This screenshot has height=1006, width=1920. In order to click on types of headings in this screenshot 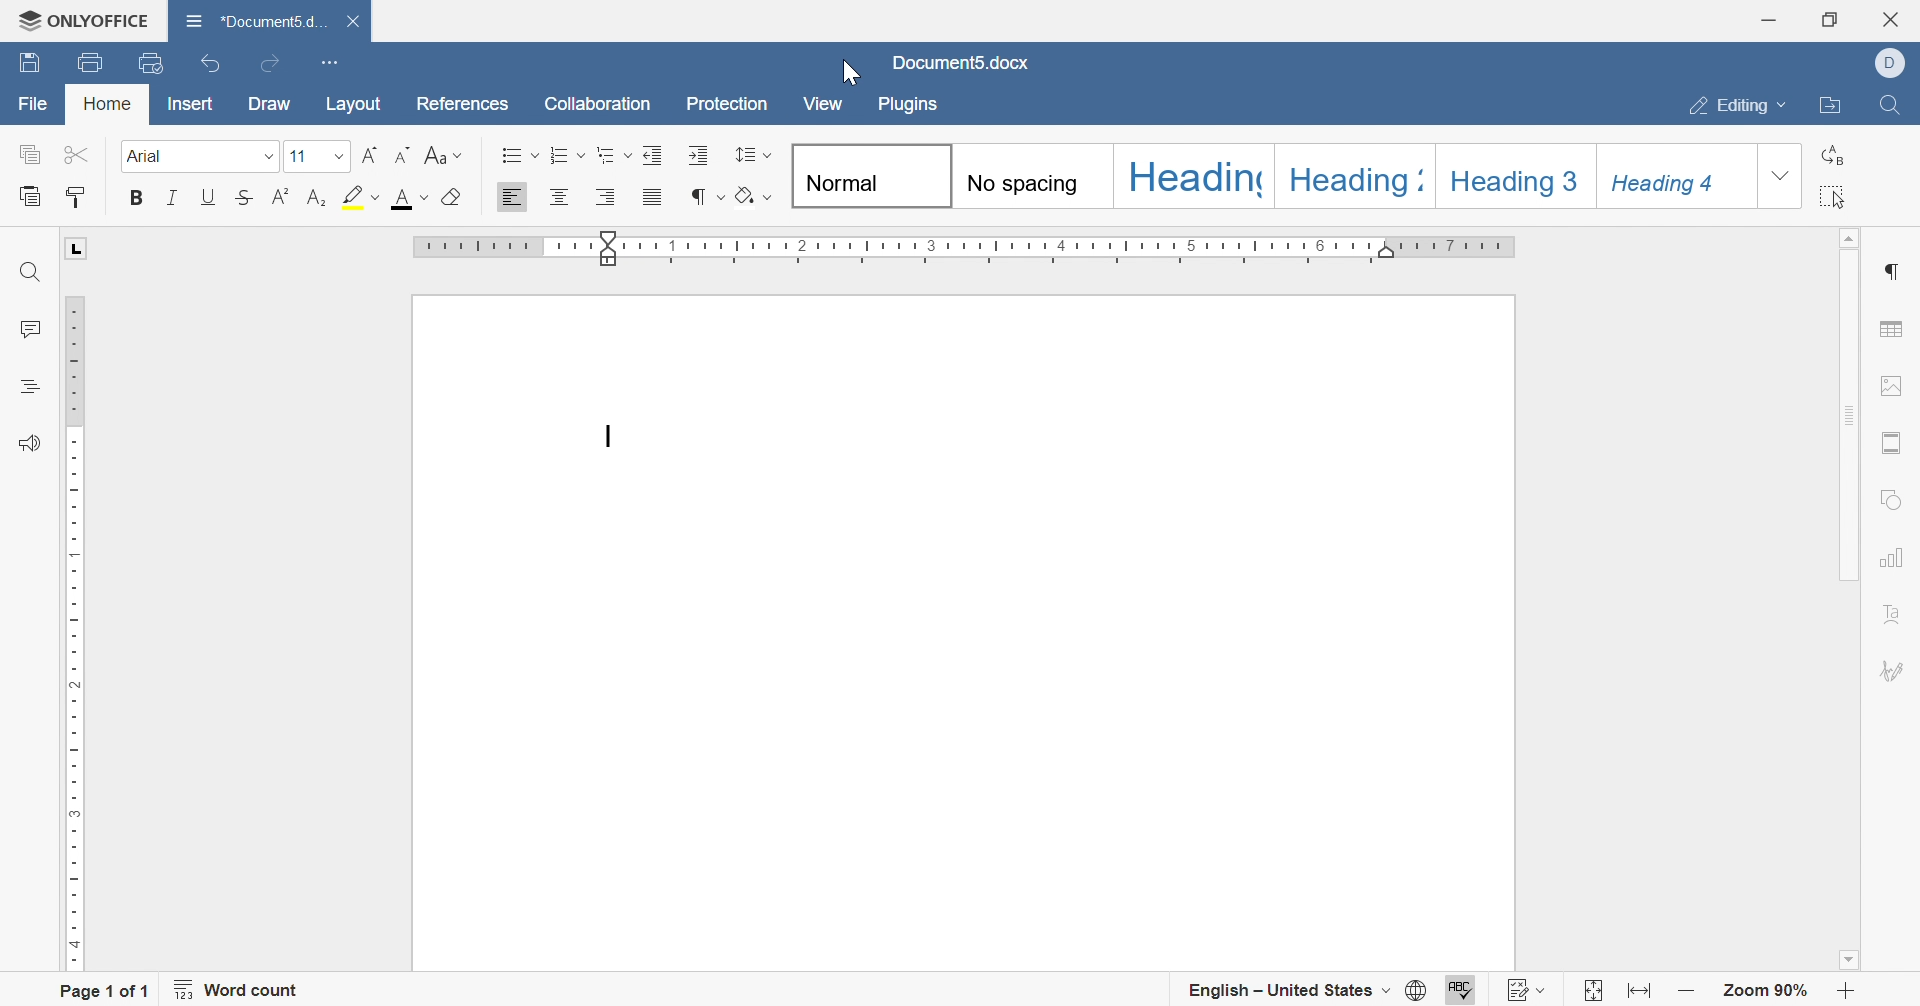, I will do `click(1273, 177)`.